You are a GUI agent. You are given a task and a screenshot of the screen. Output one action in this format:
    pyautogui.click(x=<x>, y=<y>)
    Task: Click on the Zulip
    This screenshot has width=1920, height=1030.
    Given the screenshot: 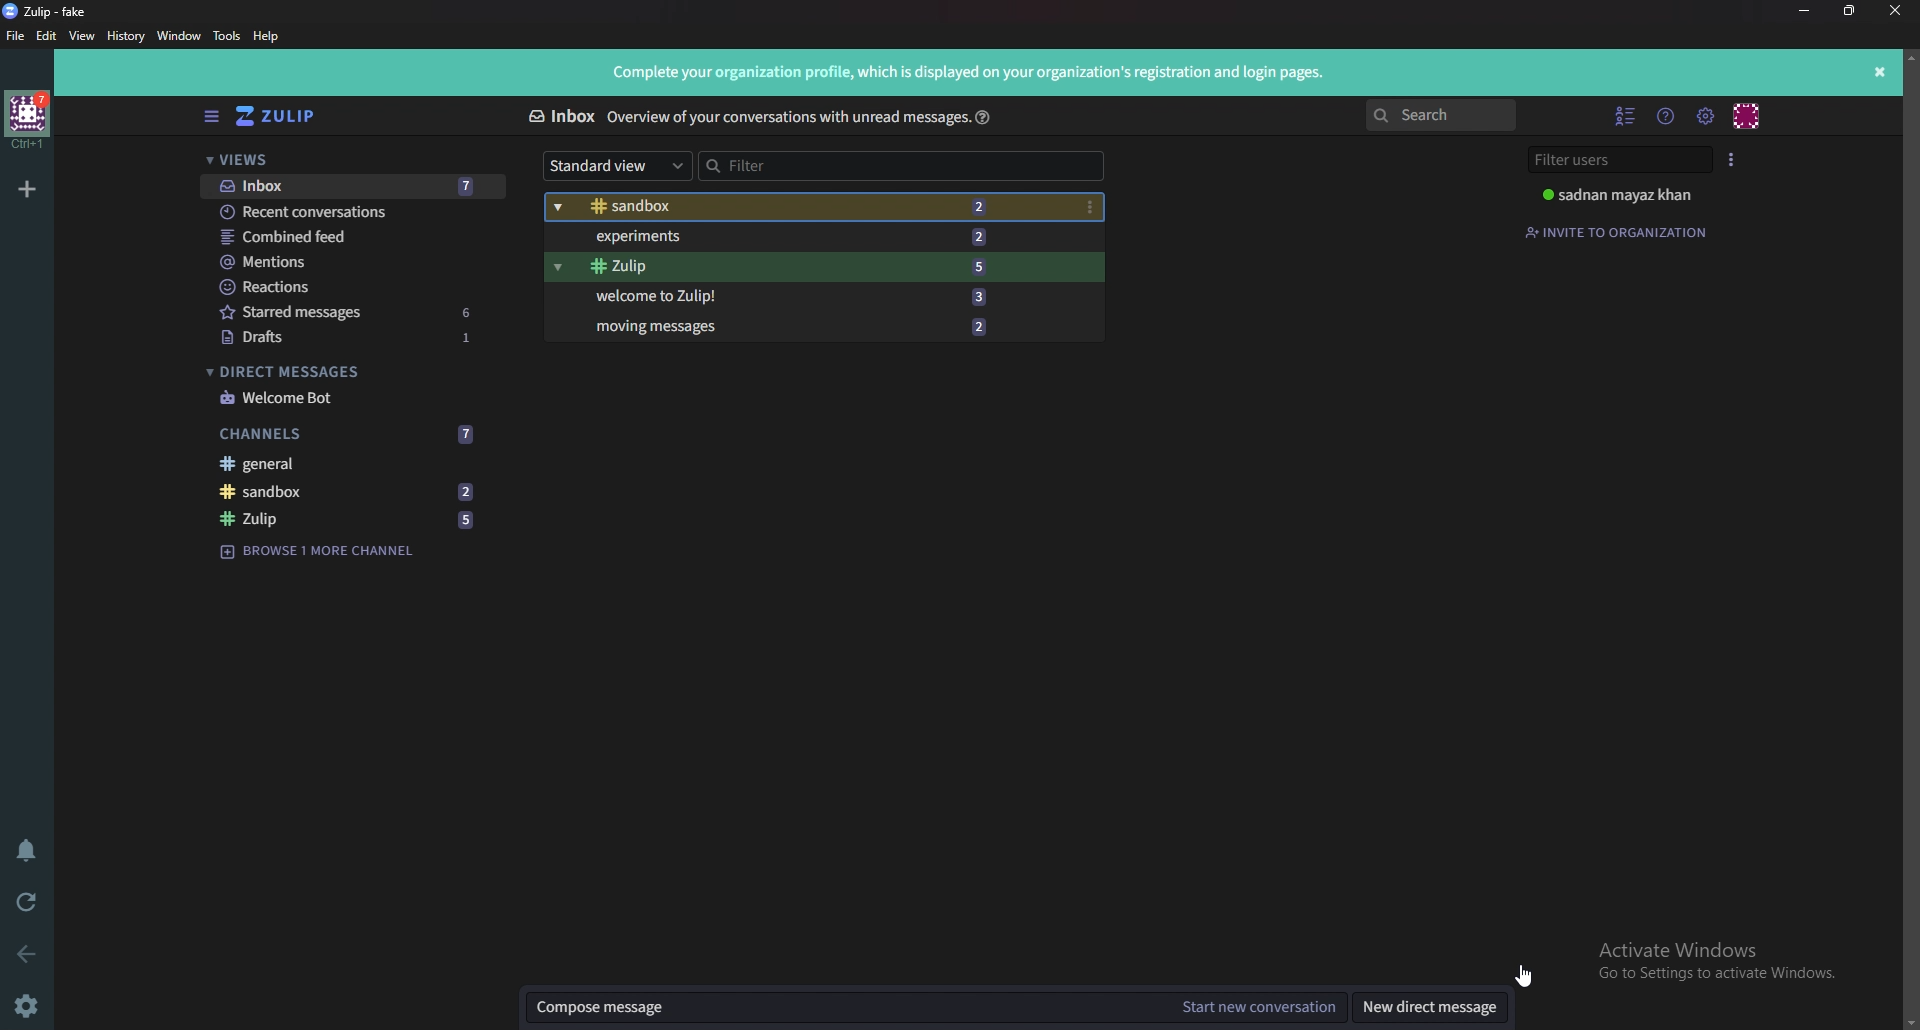 What is the action you would take?
    pyautogui.click(x=343, y=518)
    